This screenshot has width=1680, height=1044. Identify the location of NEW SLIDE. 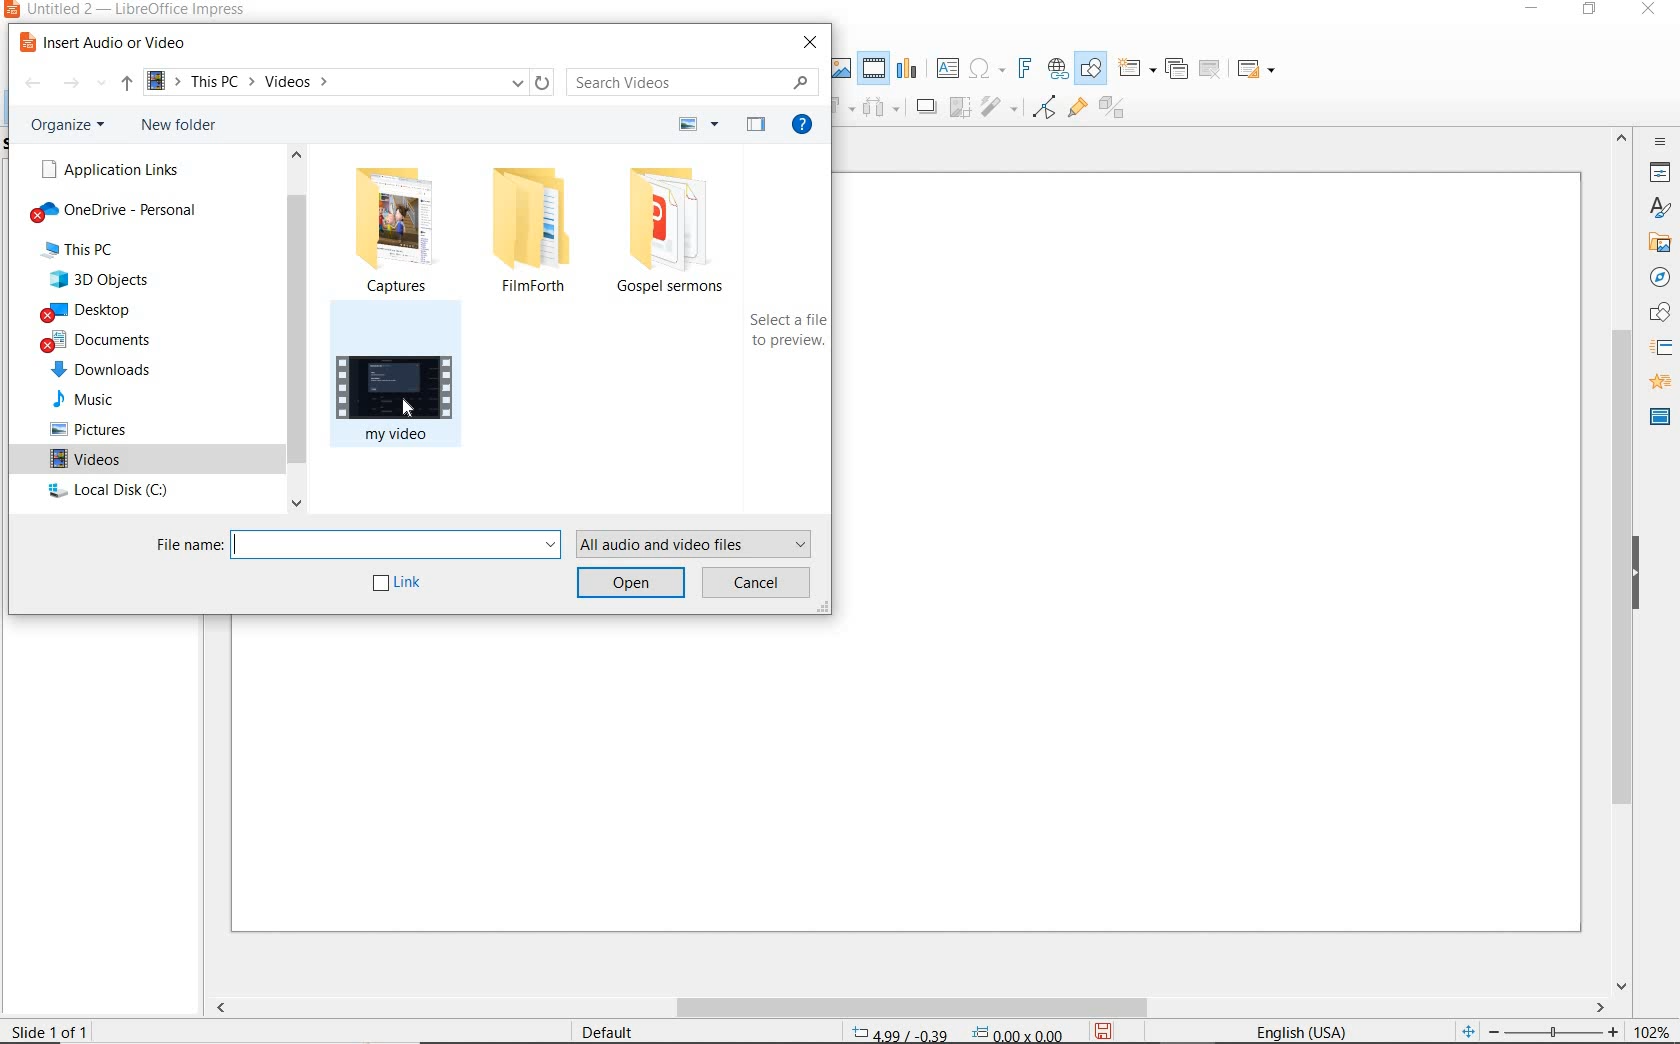
(1136, 67).